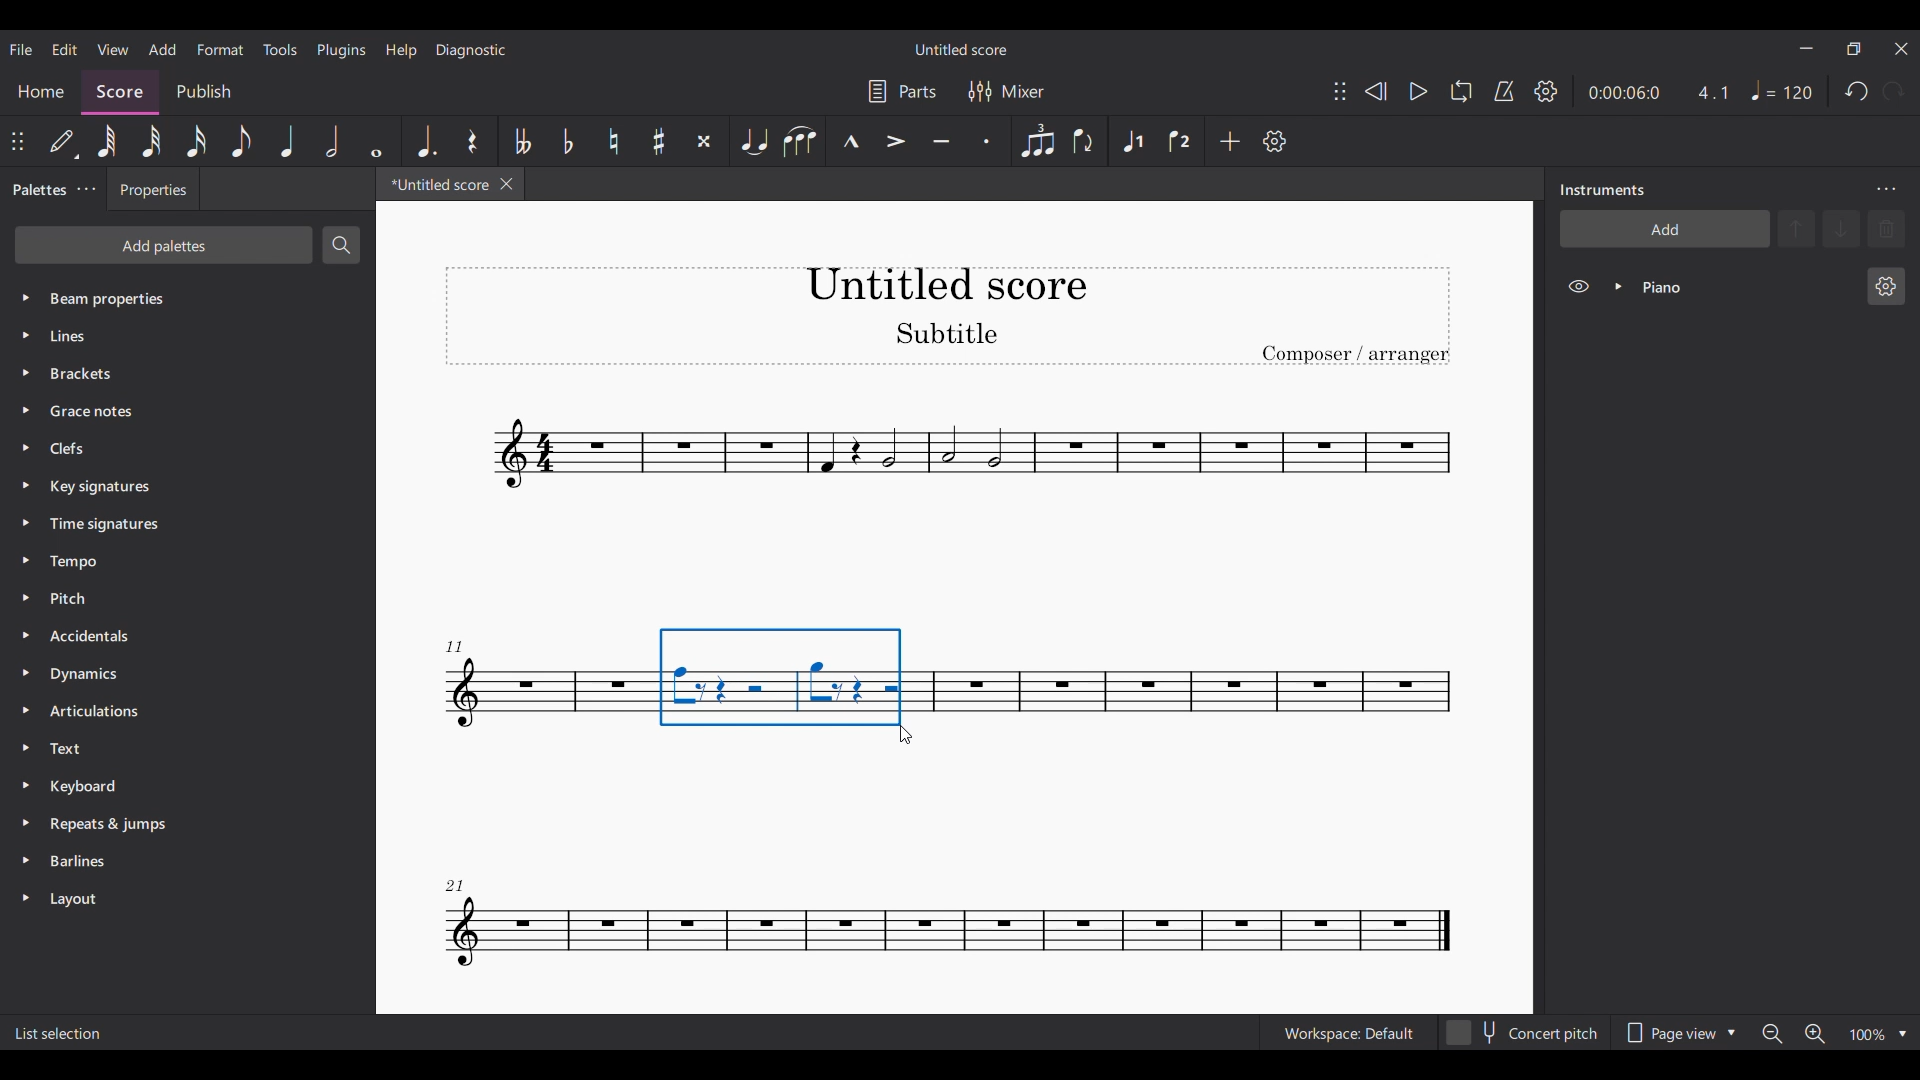  What do you see at coordinates (163, 49) in the screenshot?
I see `Add menu` at bounding box center [163, 49].